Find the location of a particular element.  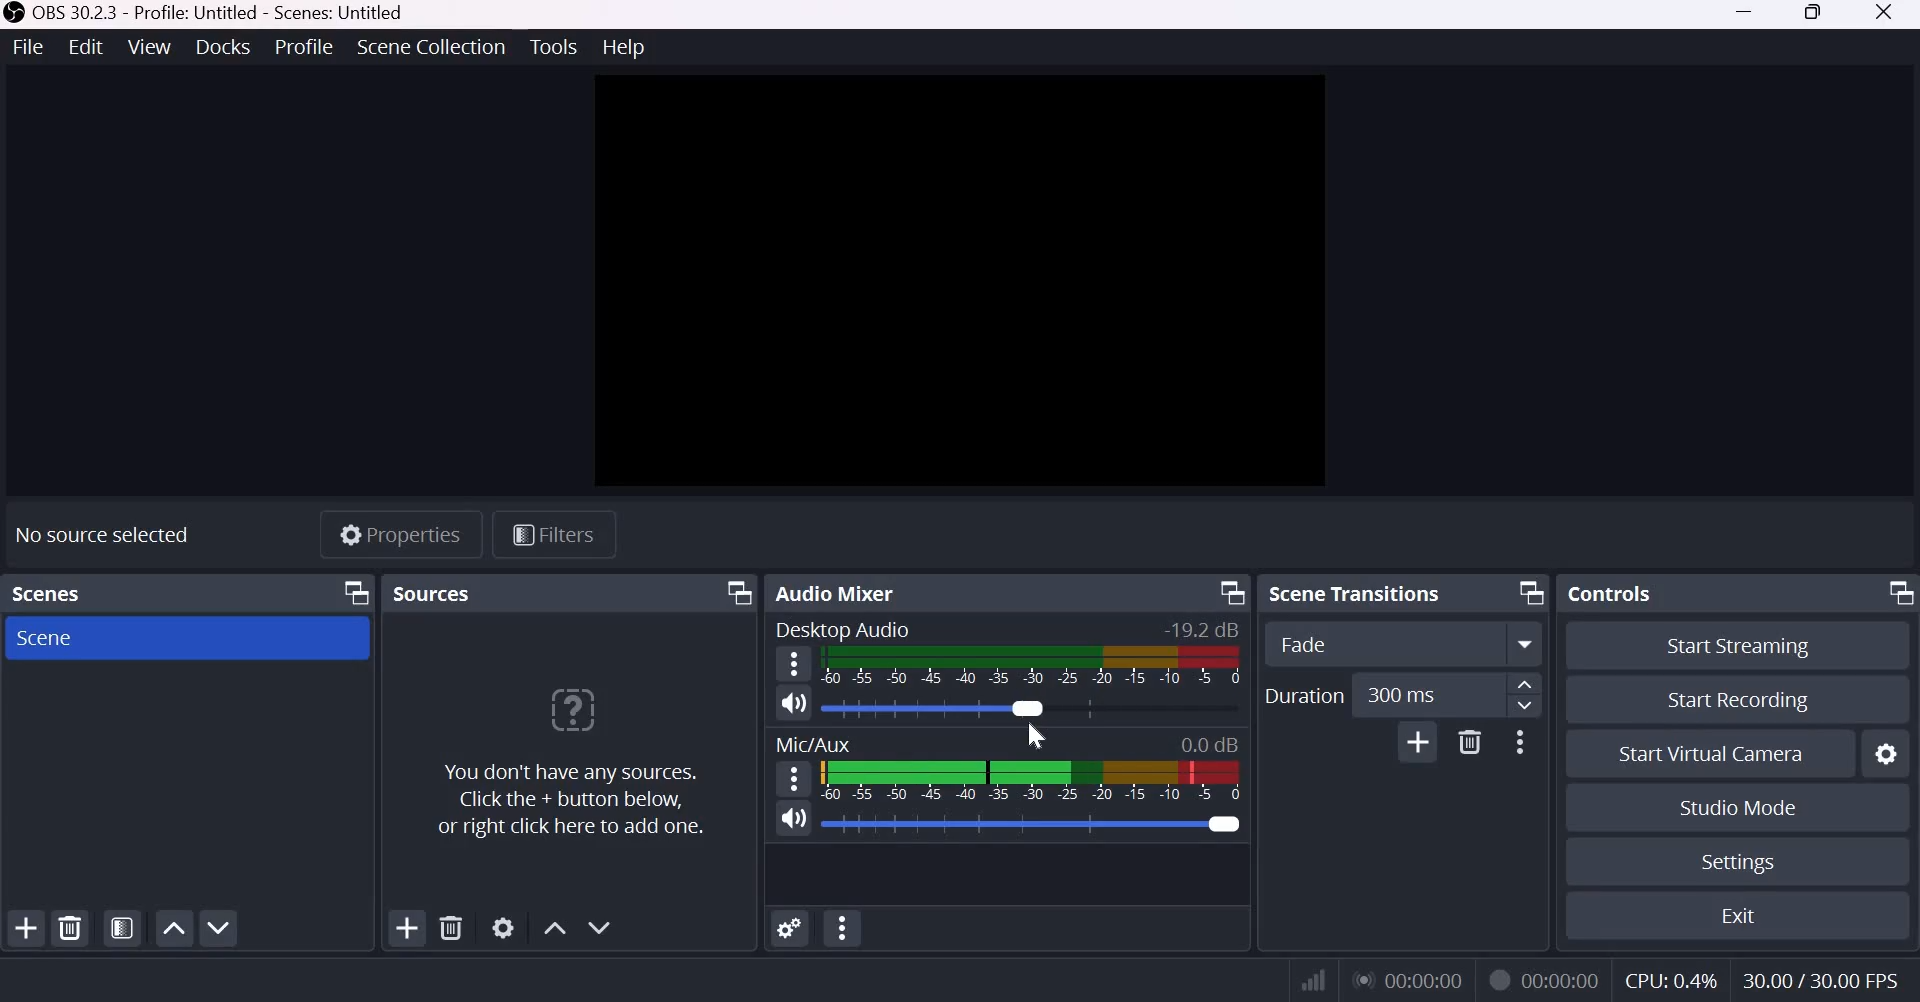

Dock Options icon is located at coordinates (733, 593).